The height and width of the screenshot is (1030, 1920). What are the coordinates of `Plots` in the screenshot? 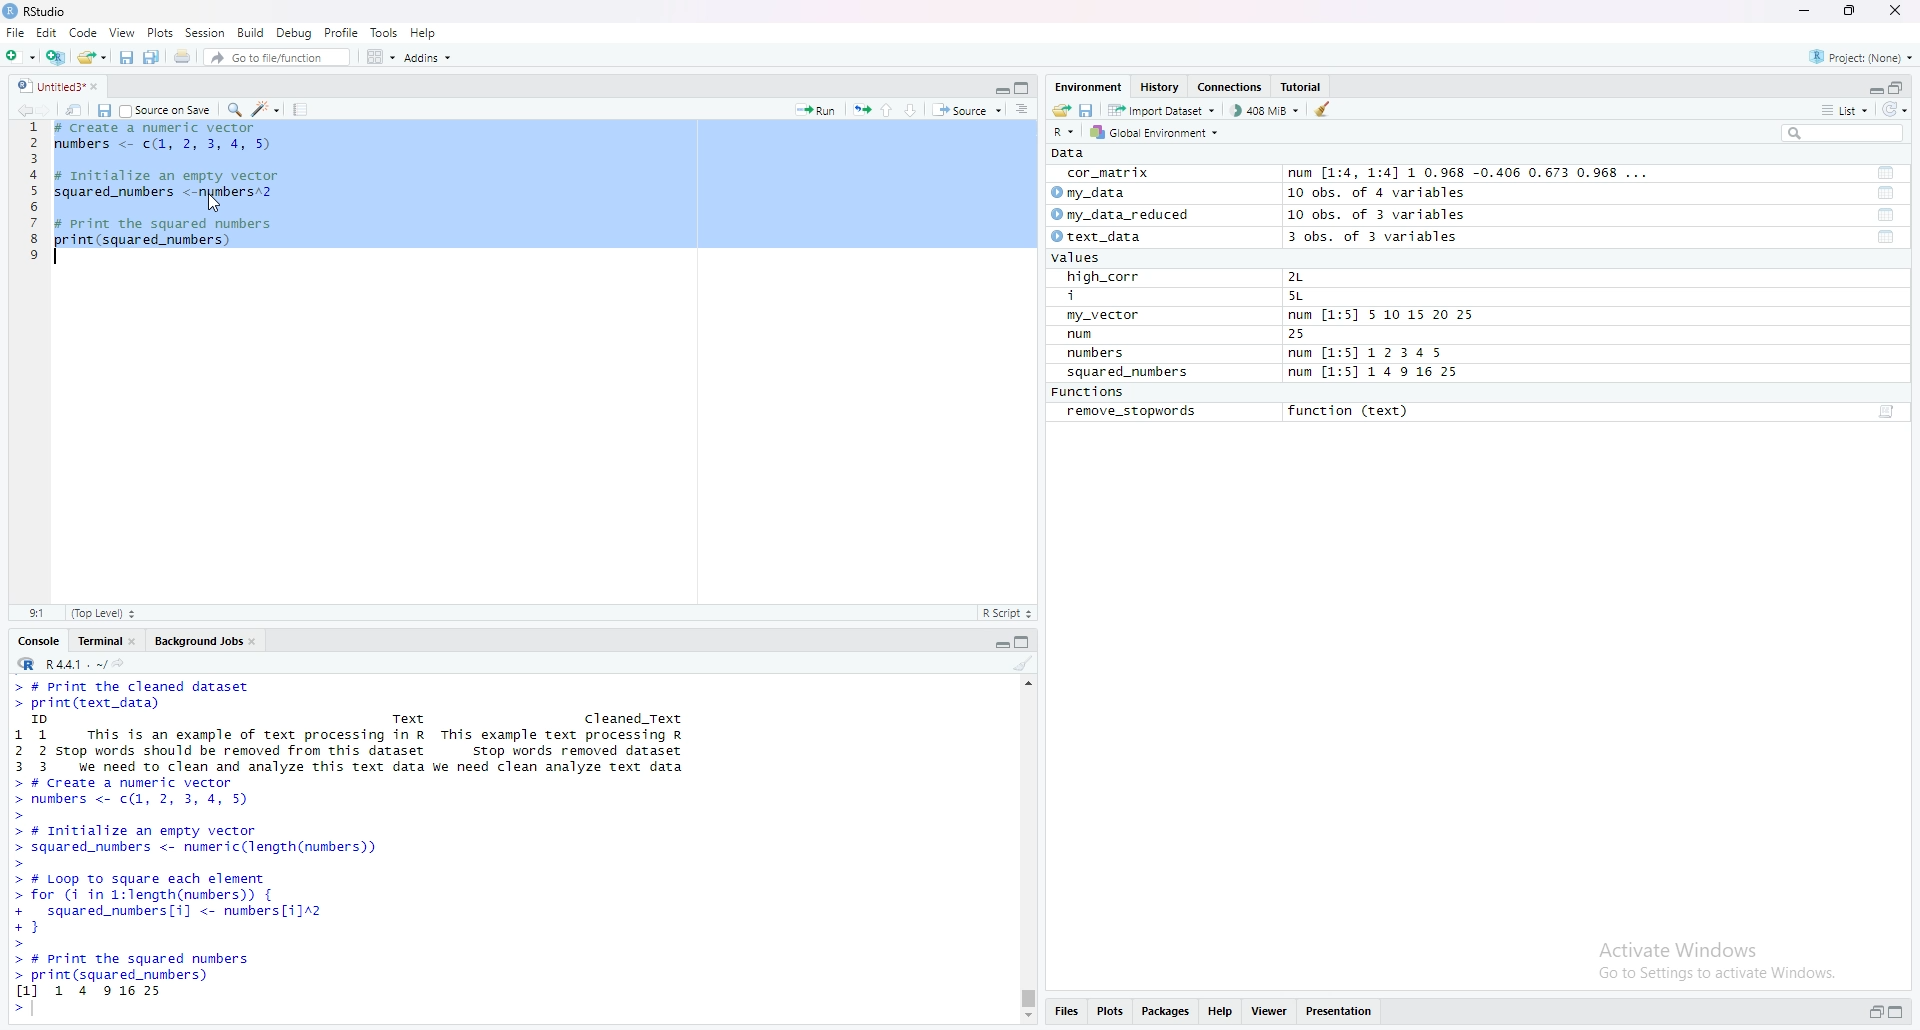 It's located at (1110, 1013).